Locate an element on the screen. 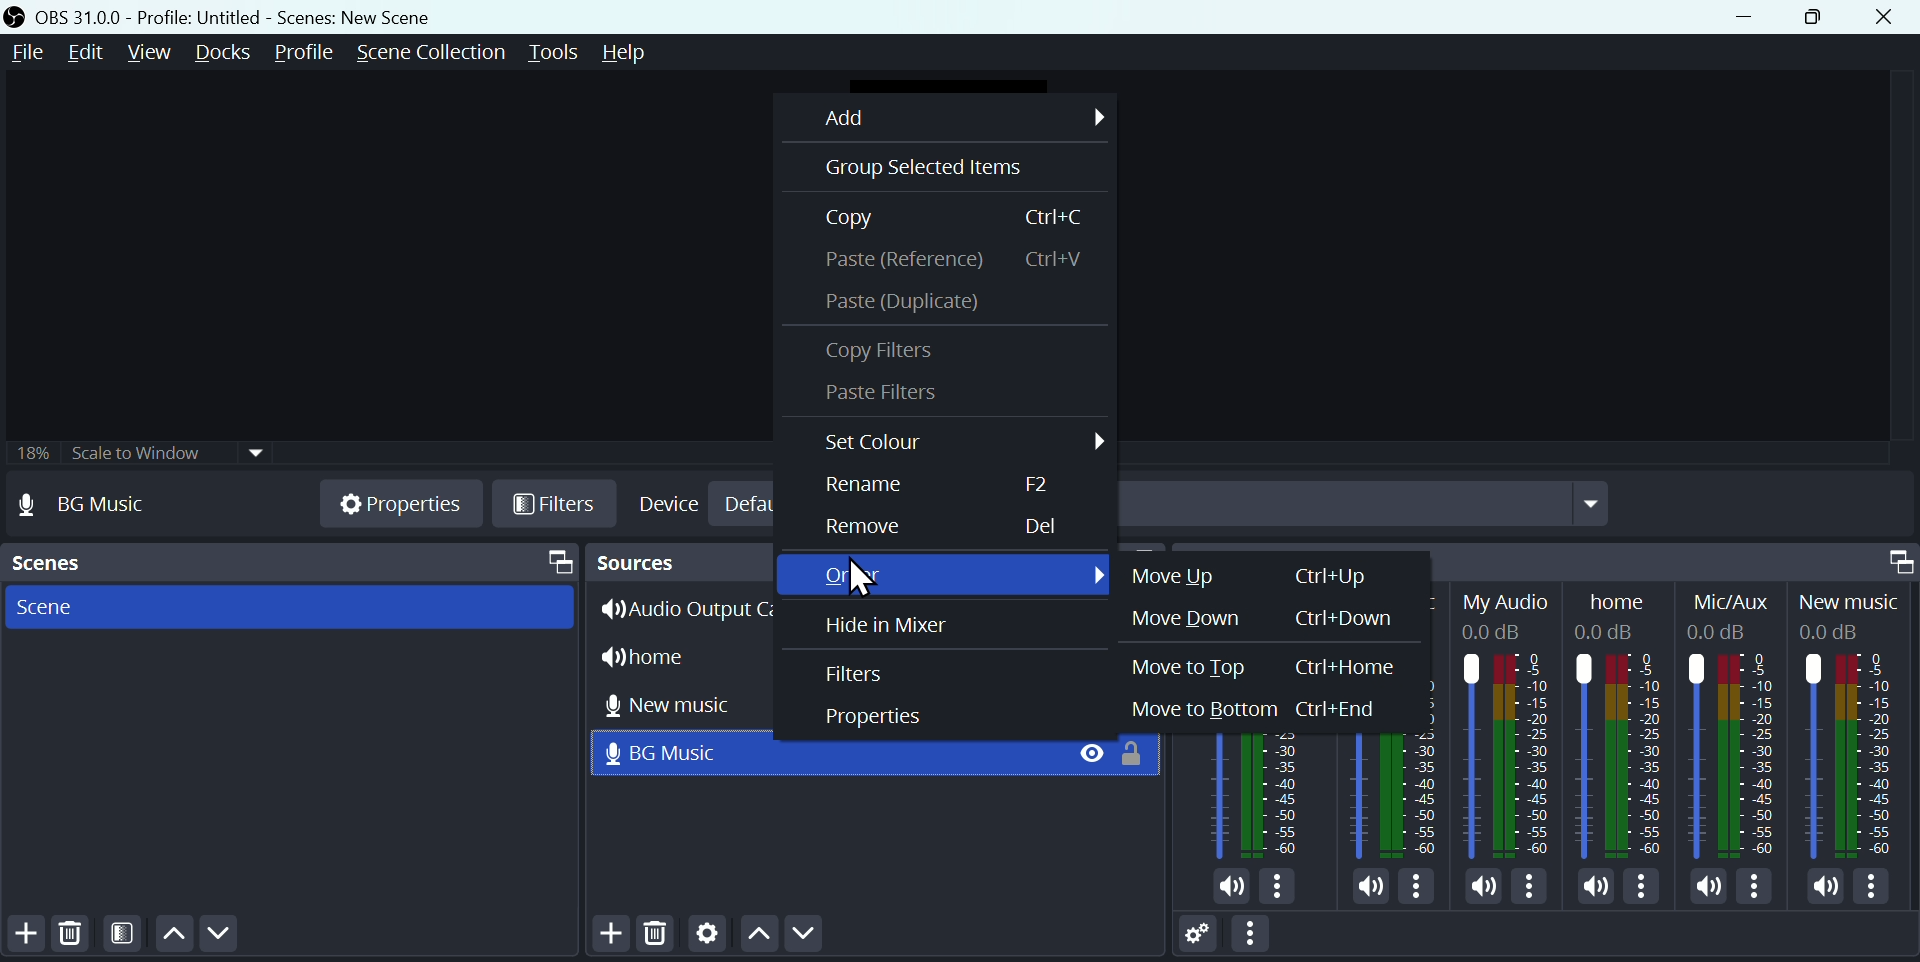  Default is located at coordinates (753, 504).